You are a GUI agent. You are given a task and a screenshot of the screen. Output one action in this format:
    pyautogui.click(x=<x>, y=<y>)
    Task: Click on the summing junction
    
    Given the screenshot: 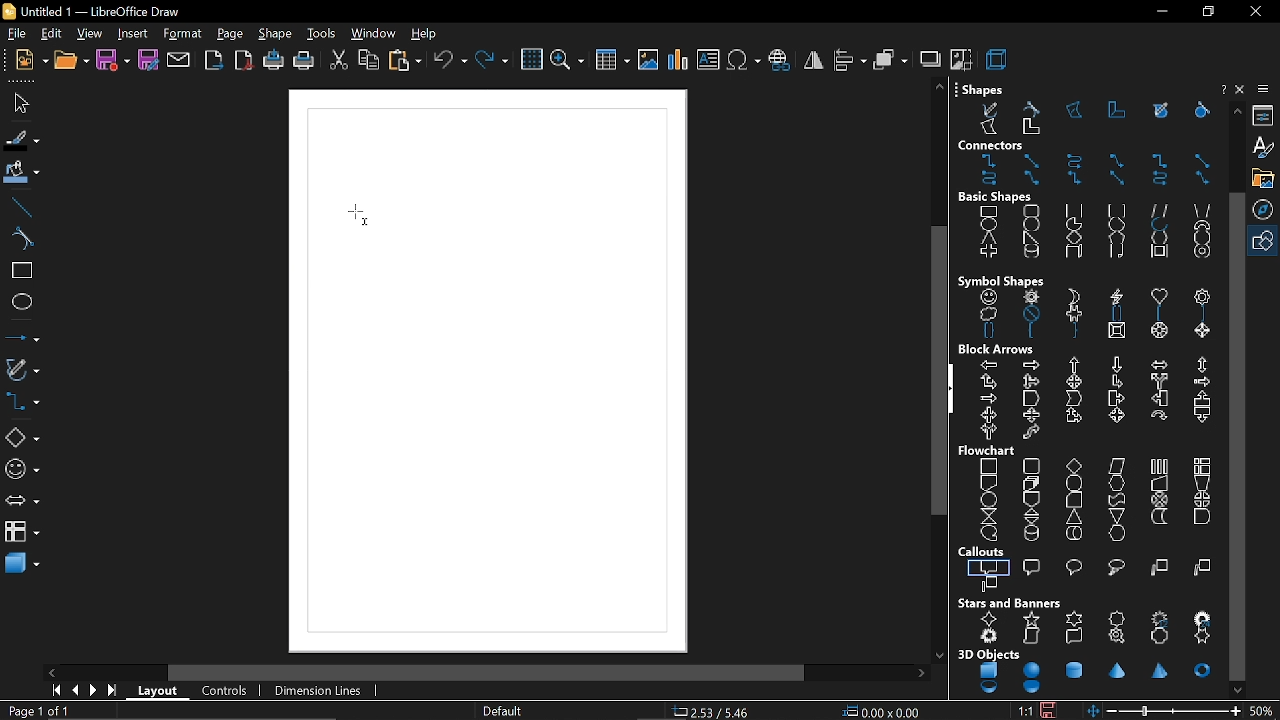 What is the action you would take?
    pyautogui.click(x=1160, y=500)
    